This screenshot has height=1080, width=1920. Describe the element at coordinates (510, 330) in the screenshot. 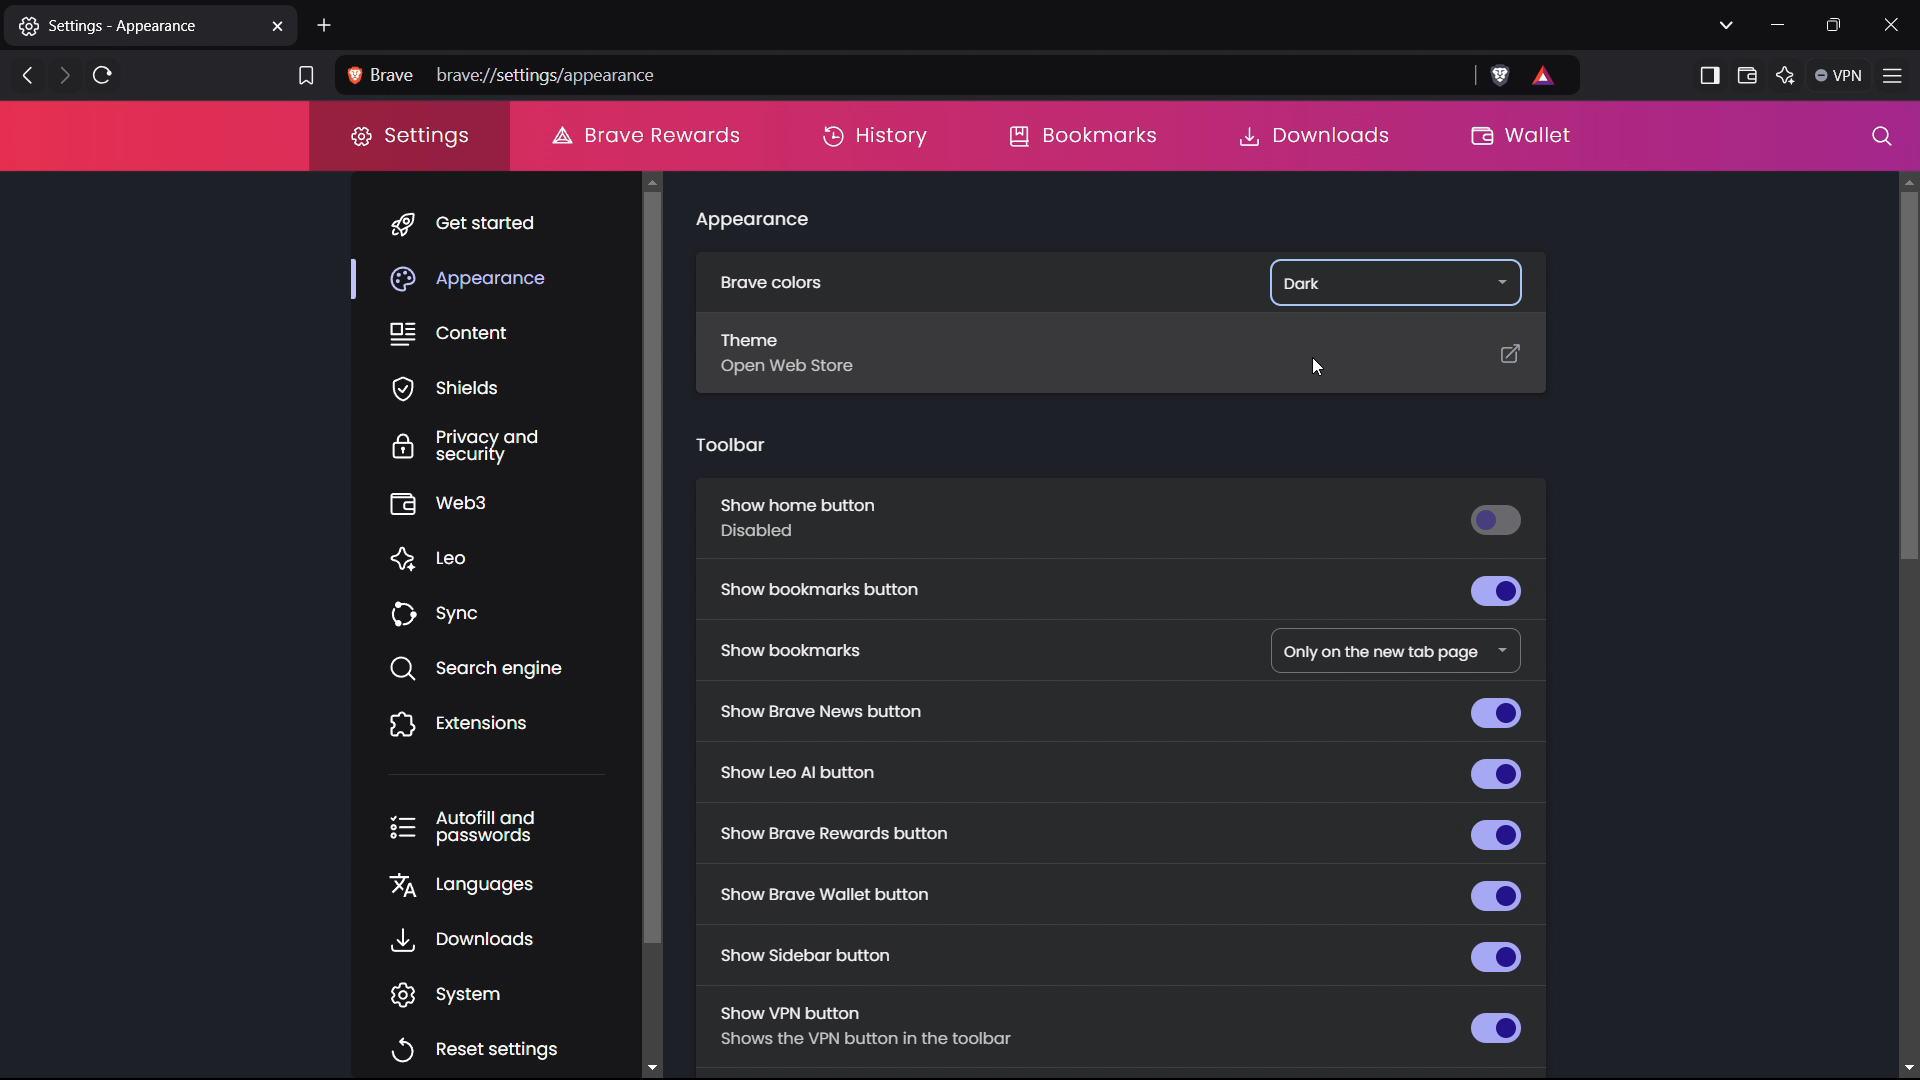

I see `content` at that location.